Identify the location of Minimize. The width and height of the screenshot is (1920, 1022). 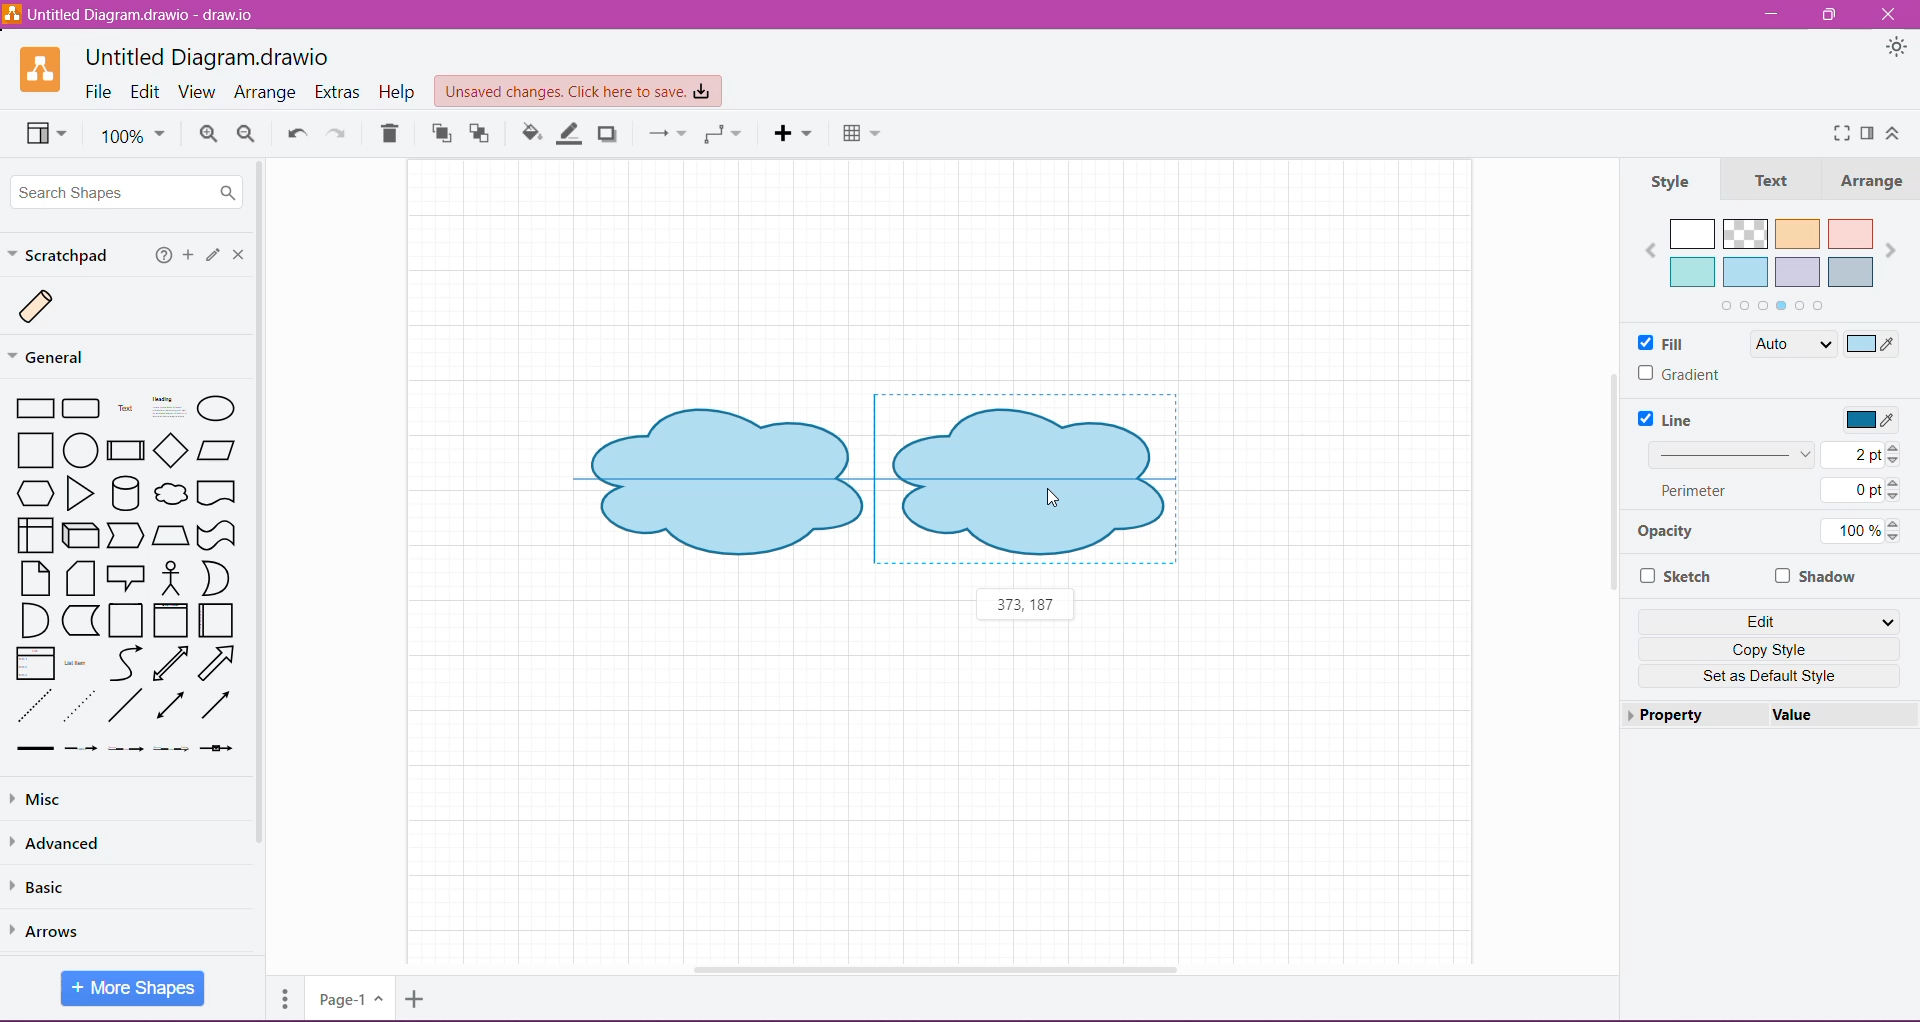
(1769, 15).